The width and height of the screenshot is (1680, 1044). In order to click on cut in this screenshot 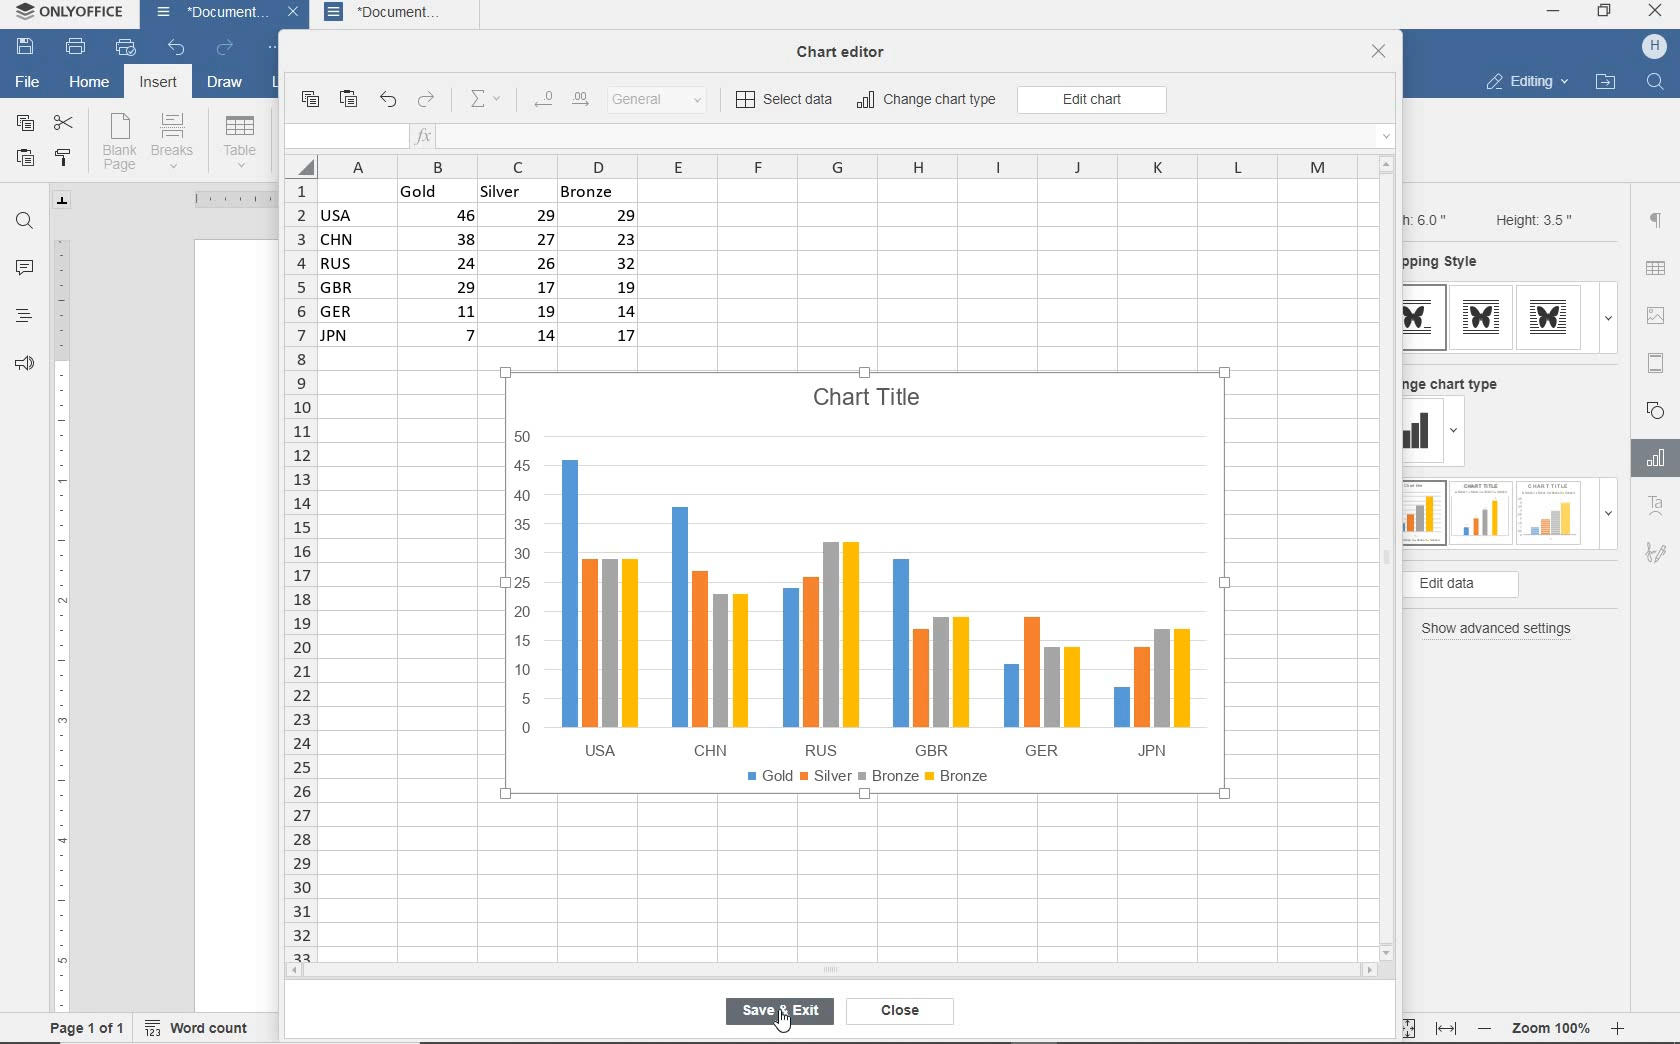, I will do `click(65, 121)`.